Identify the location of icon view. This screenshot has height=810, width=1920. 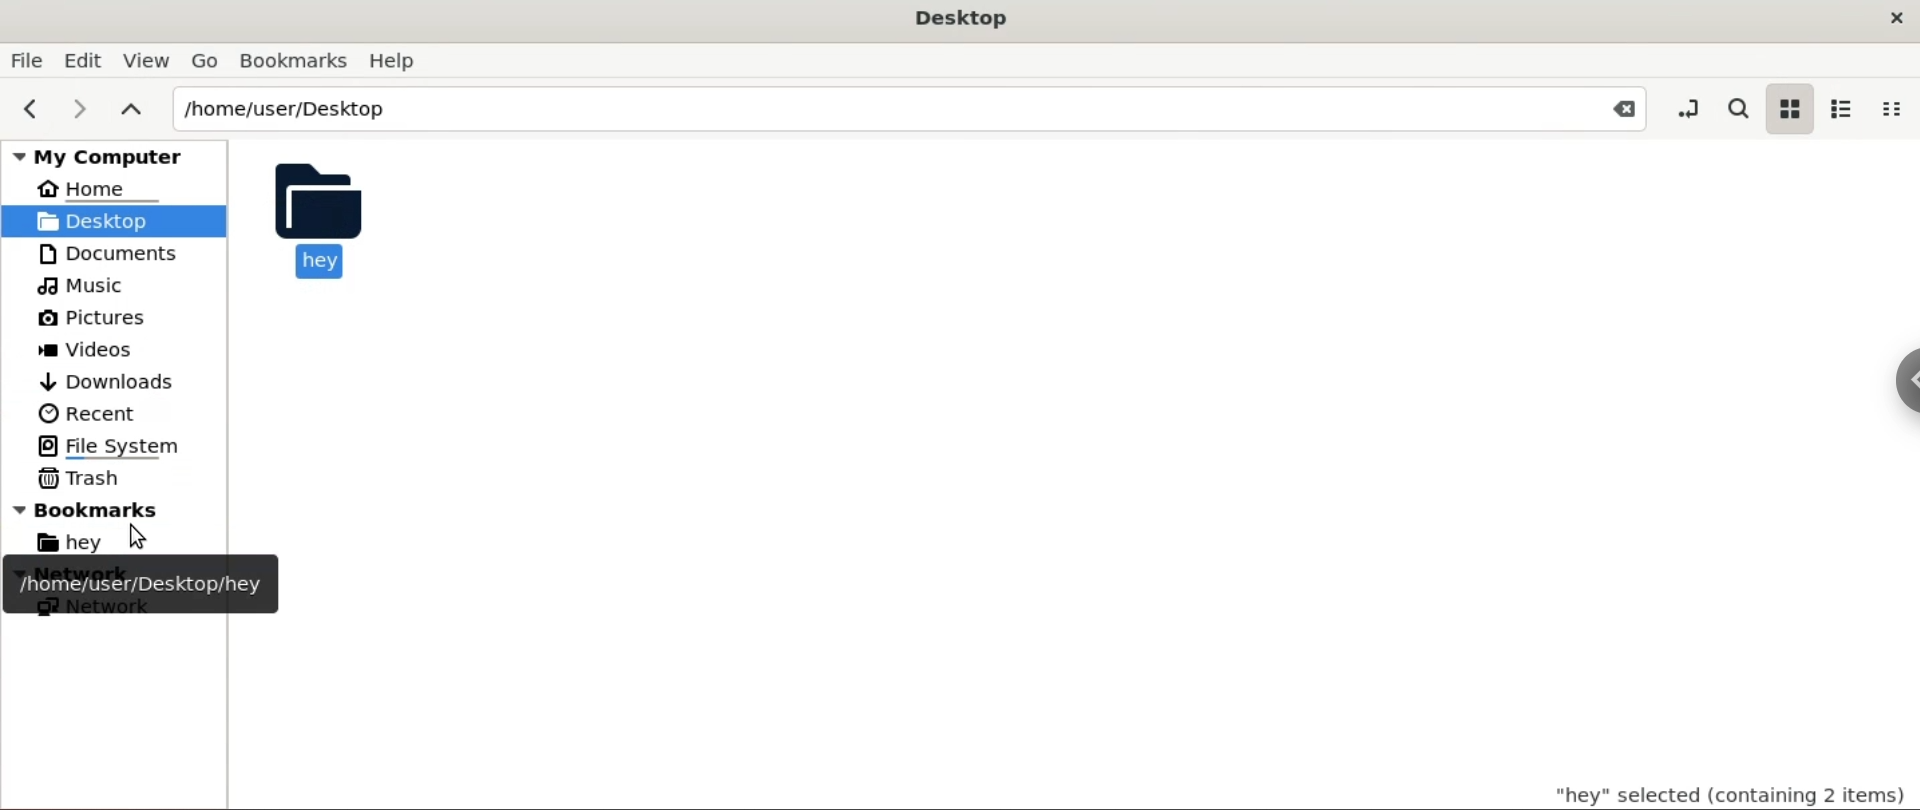
(1786, 109).